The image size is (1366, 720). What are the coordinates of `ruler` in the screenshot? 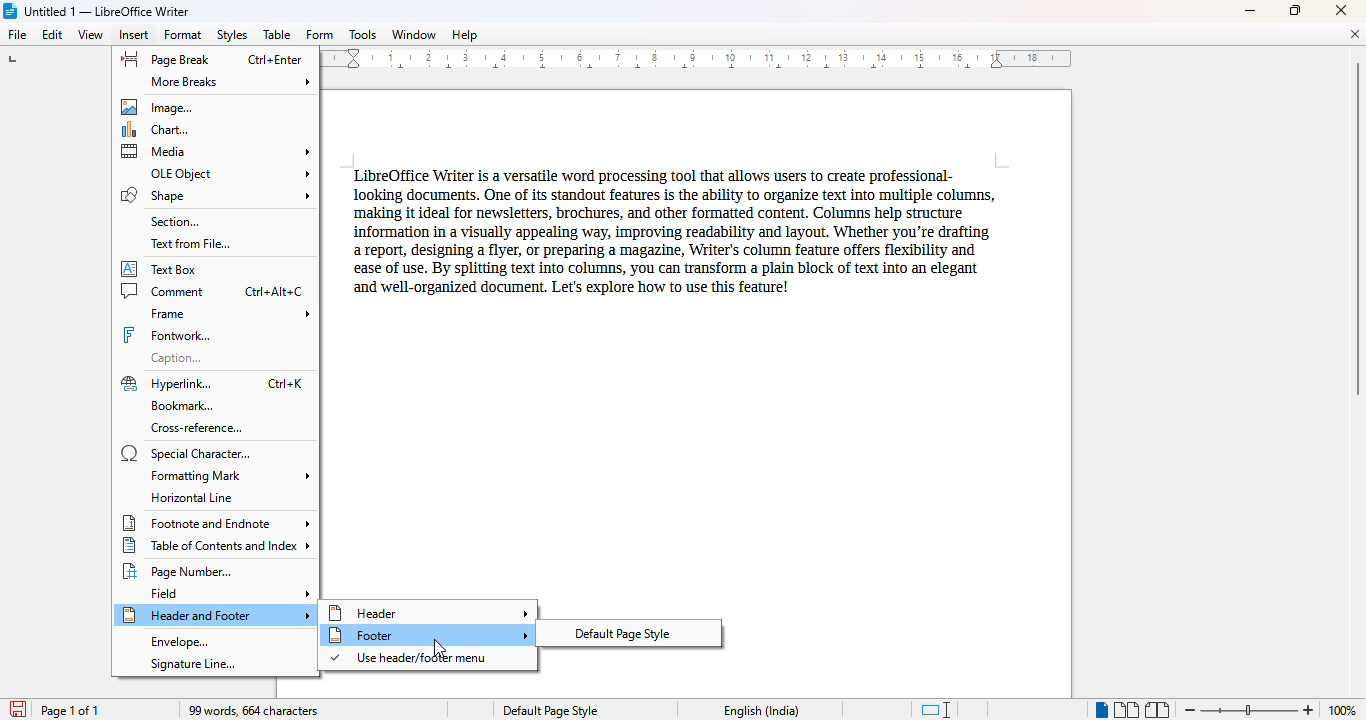 It's located at (700, 60).